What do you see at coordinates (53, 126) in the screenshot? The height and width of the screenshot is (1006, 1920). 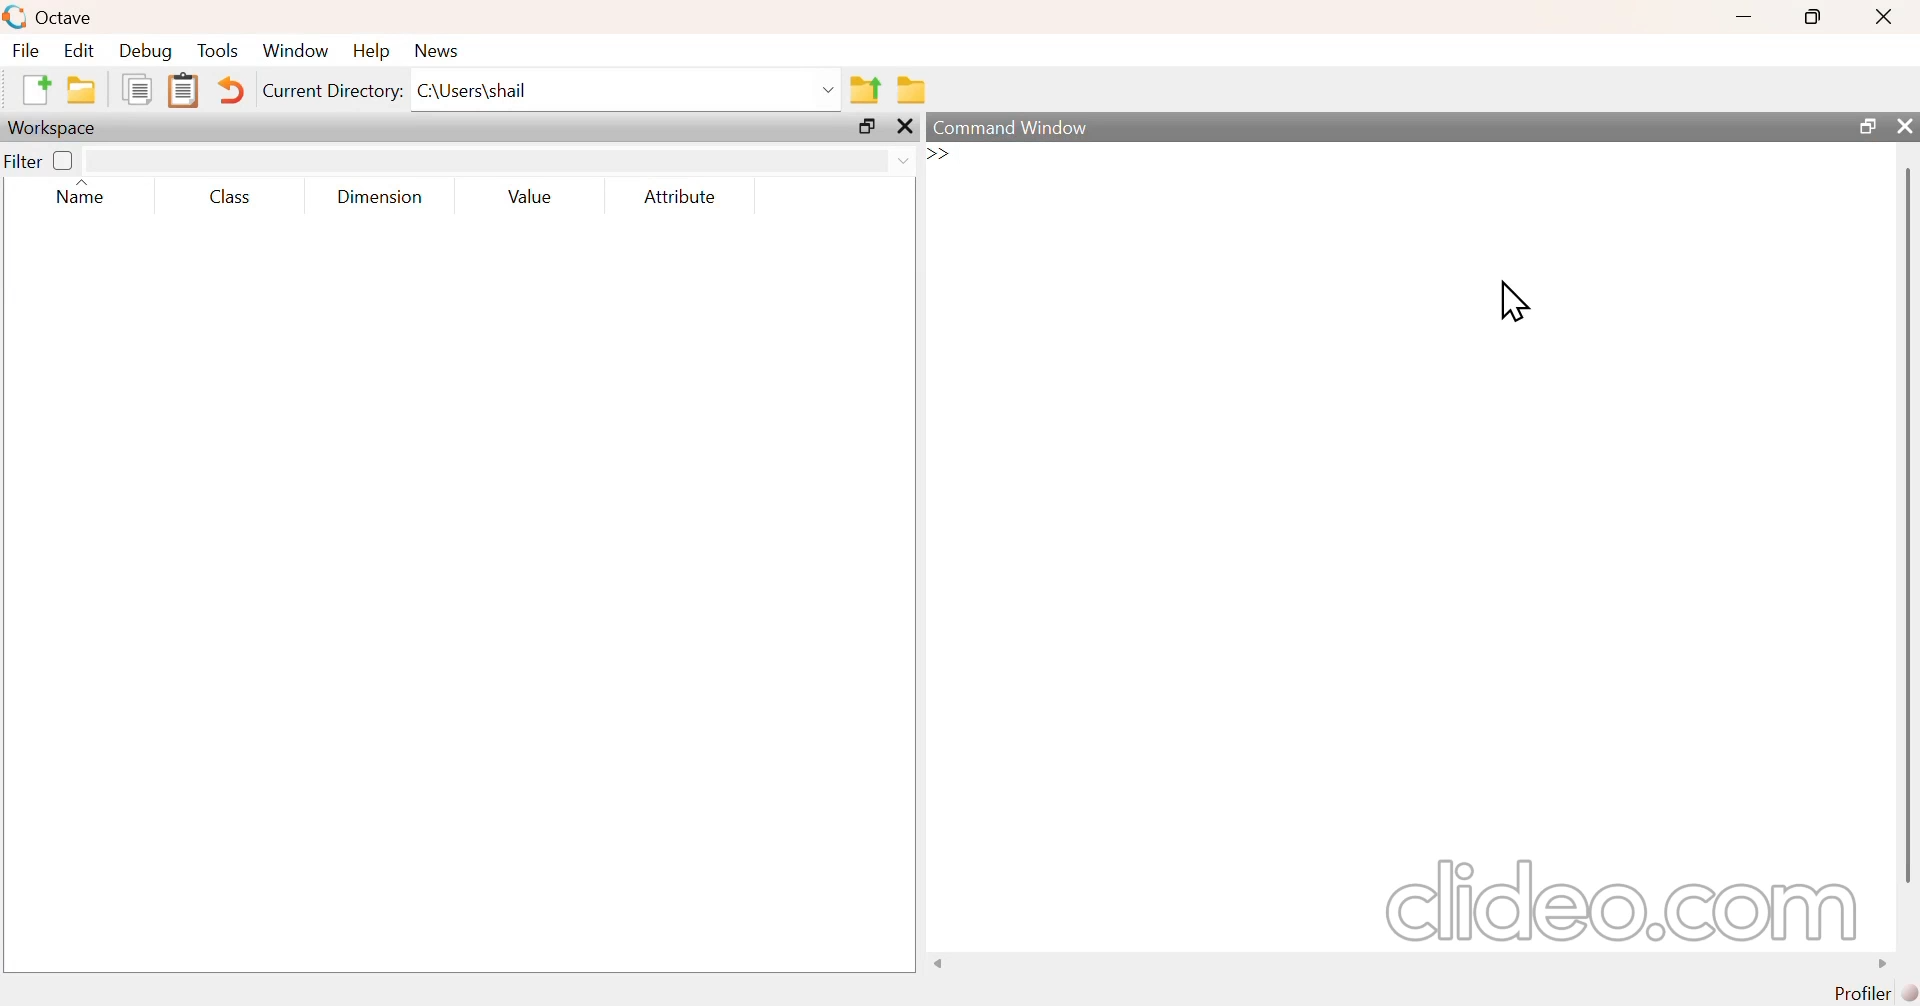 I see `workspace` at bounding box center [53, 126].